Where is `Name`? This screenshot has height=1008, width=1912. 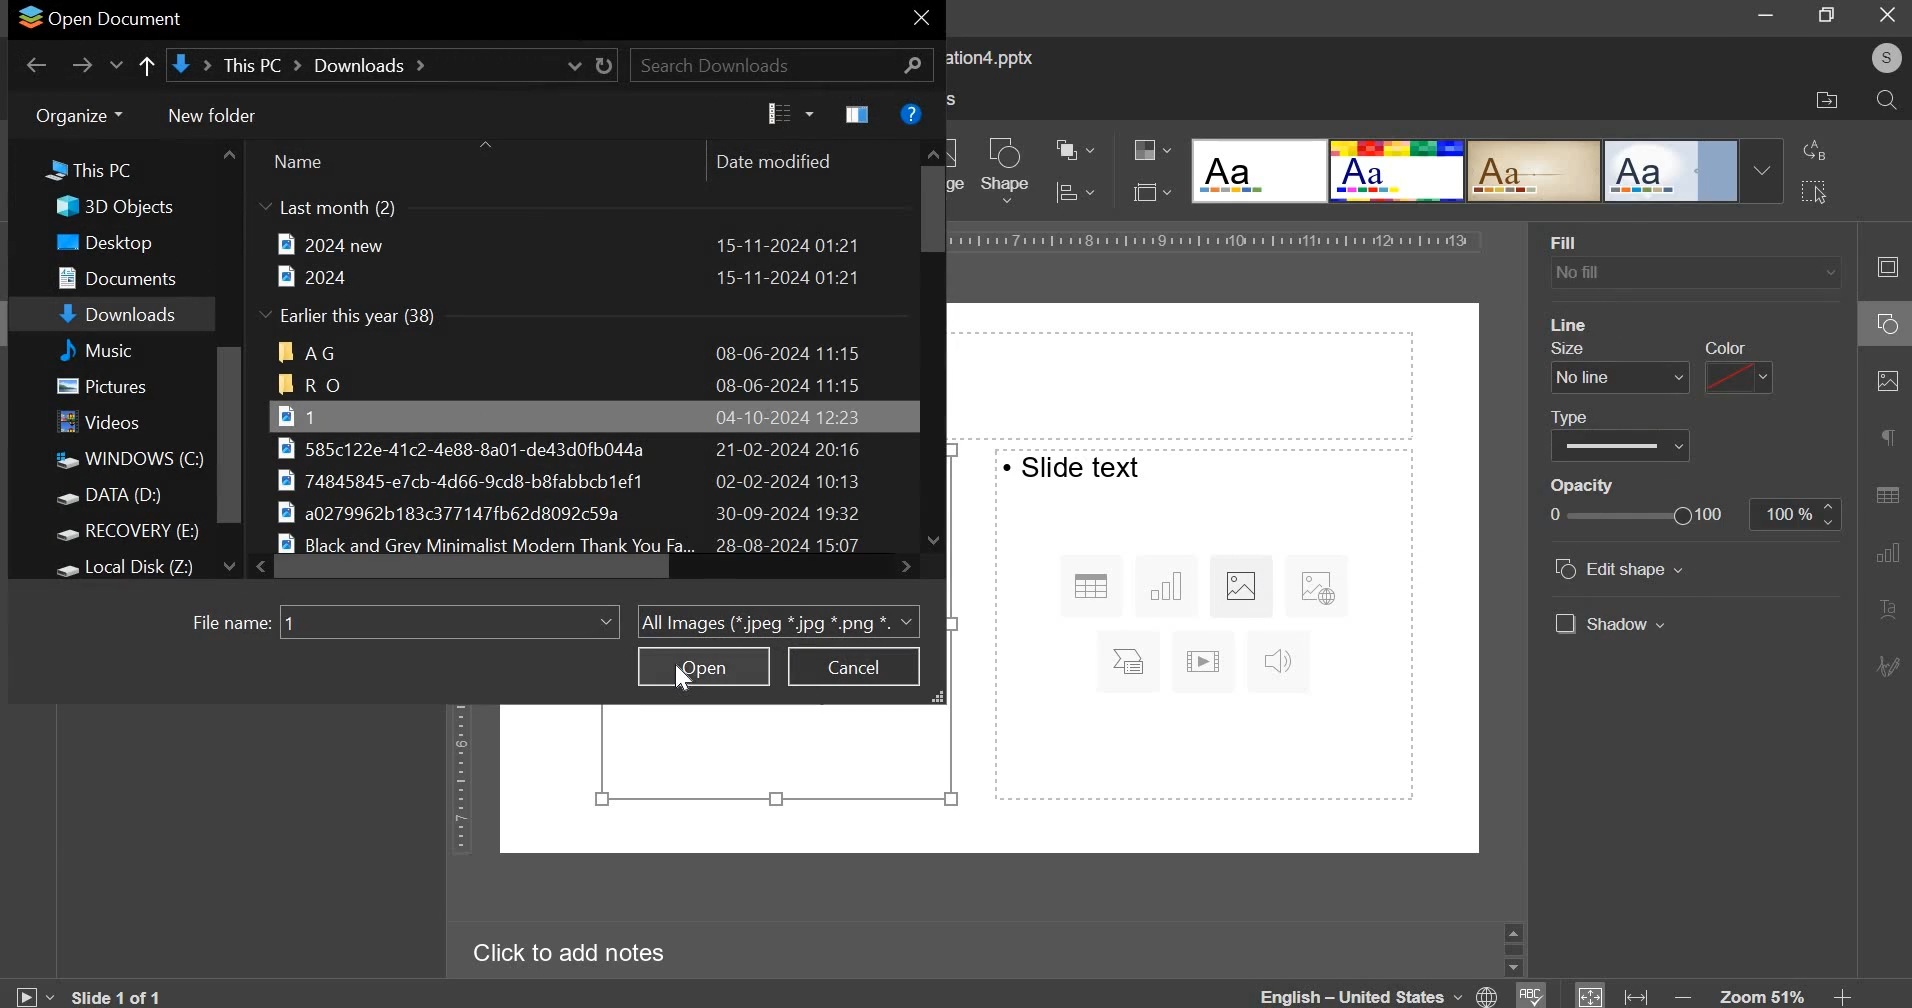 Name is located at coordinates (297, 161).